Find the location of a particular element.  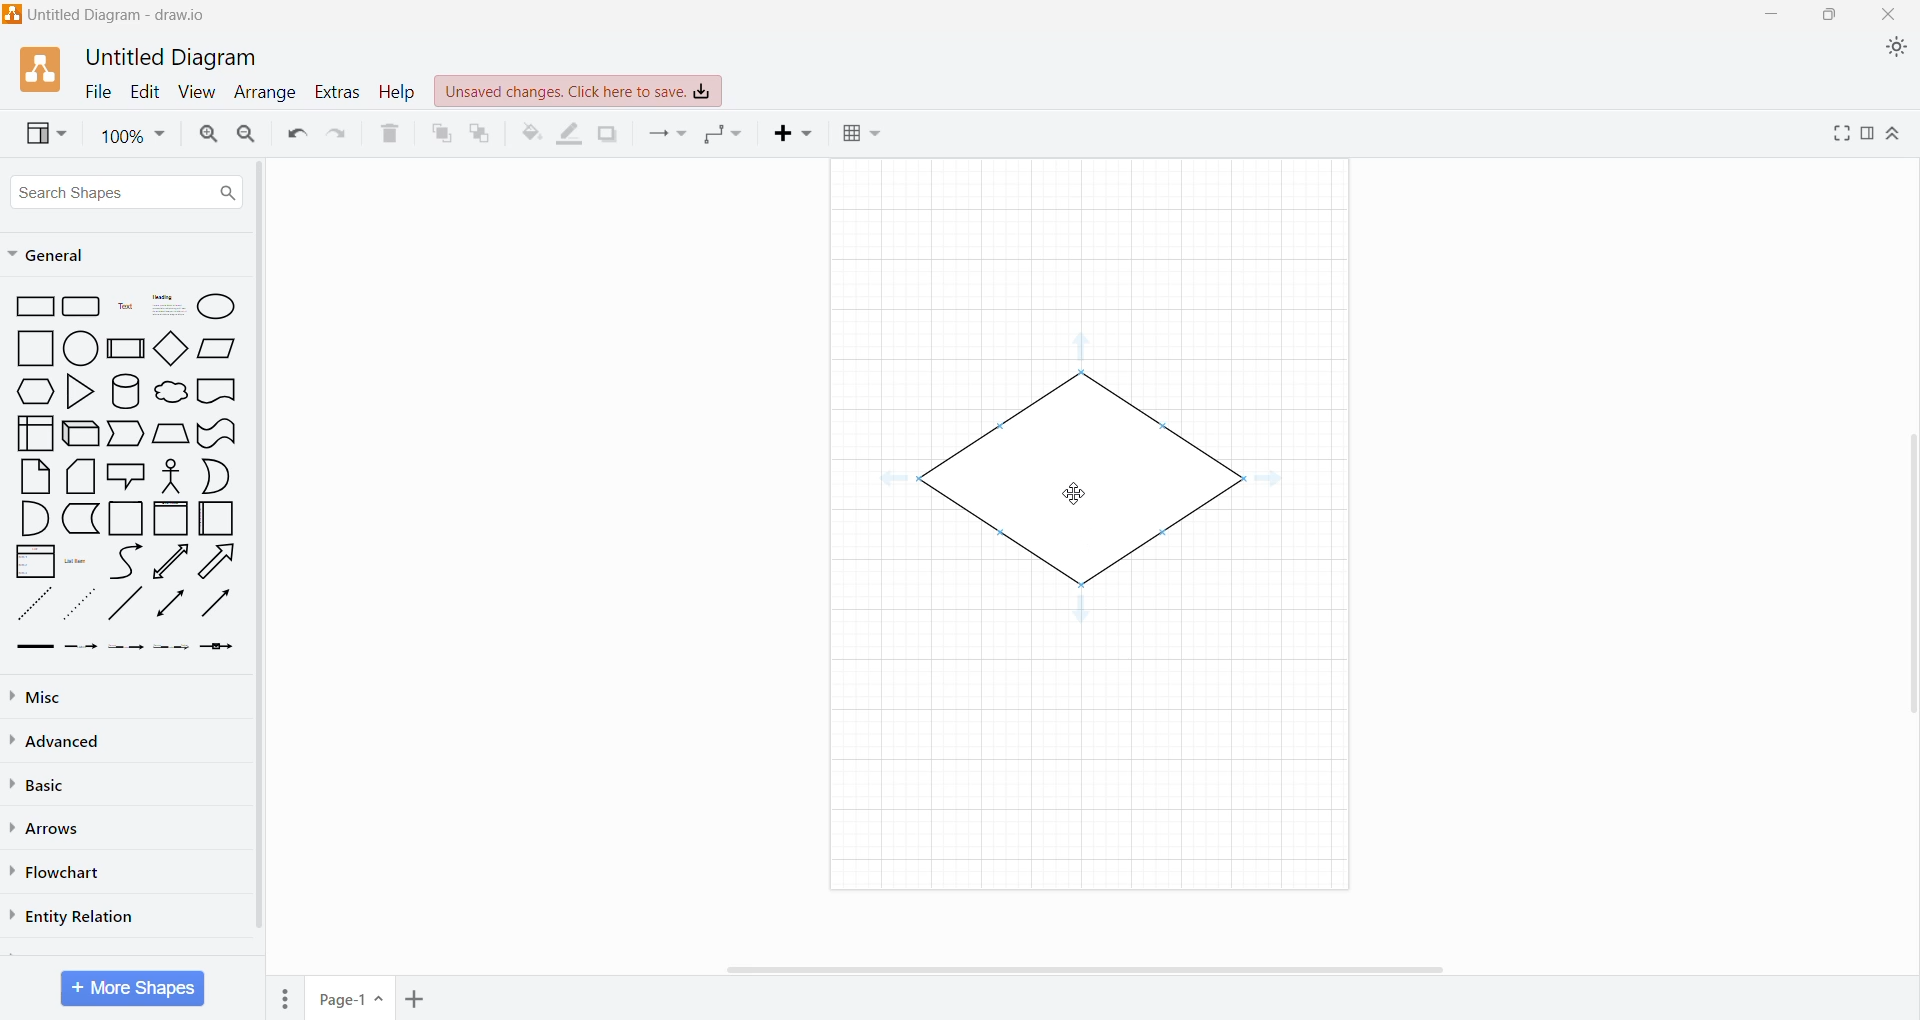

Delete is located at coordinates (390, 133).